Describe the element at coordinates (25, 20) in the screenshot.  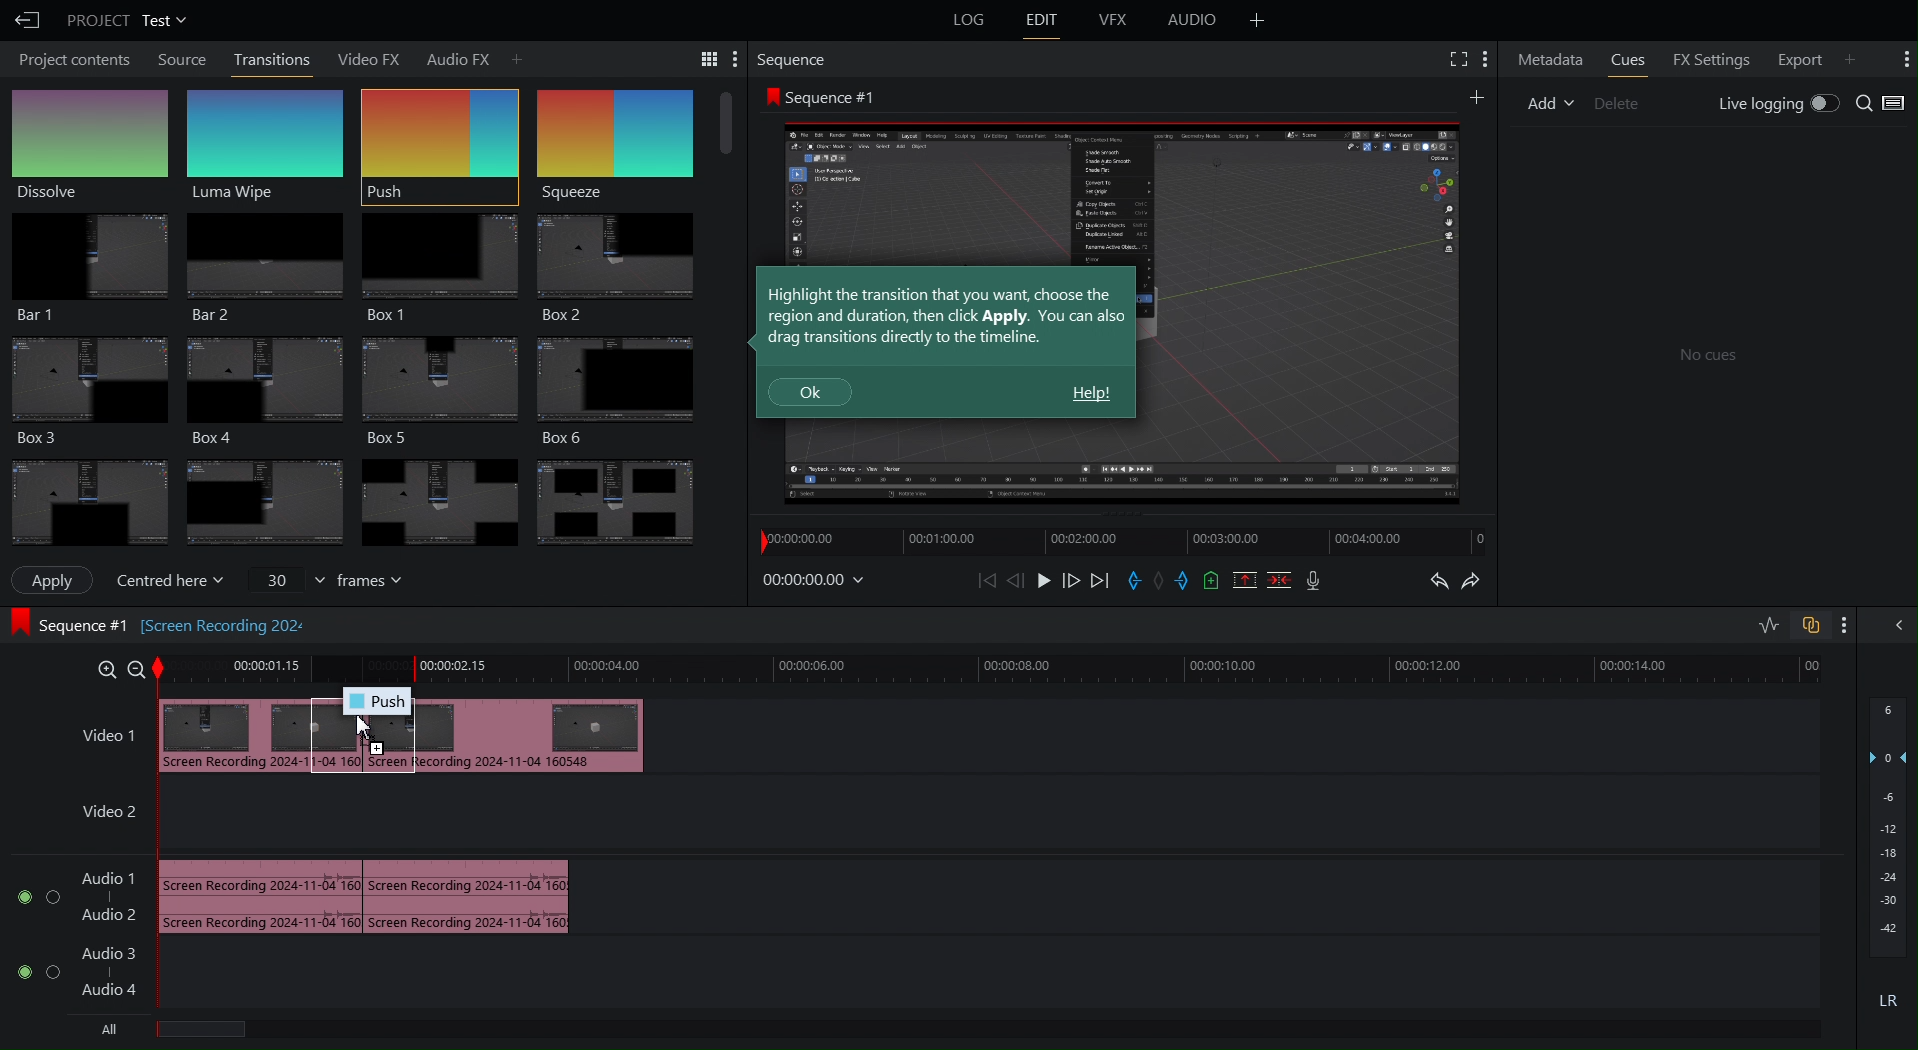
I see `Back` at that location.